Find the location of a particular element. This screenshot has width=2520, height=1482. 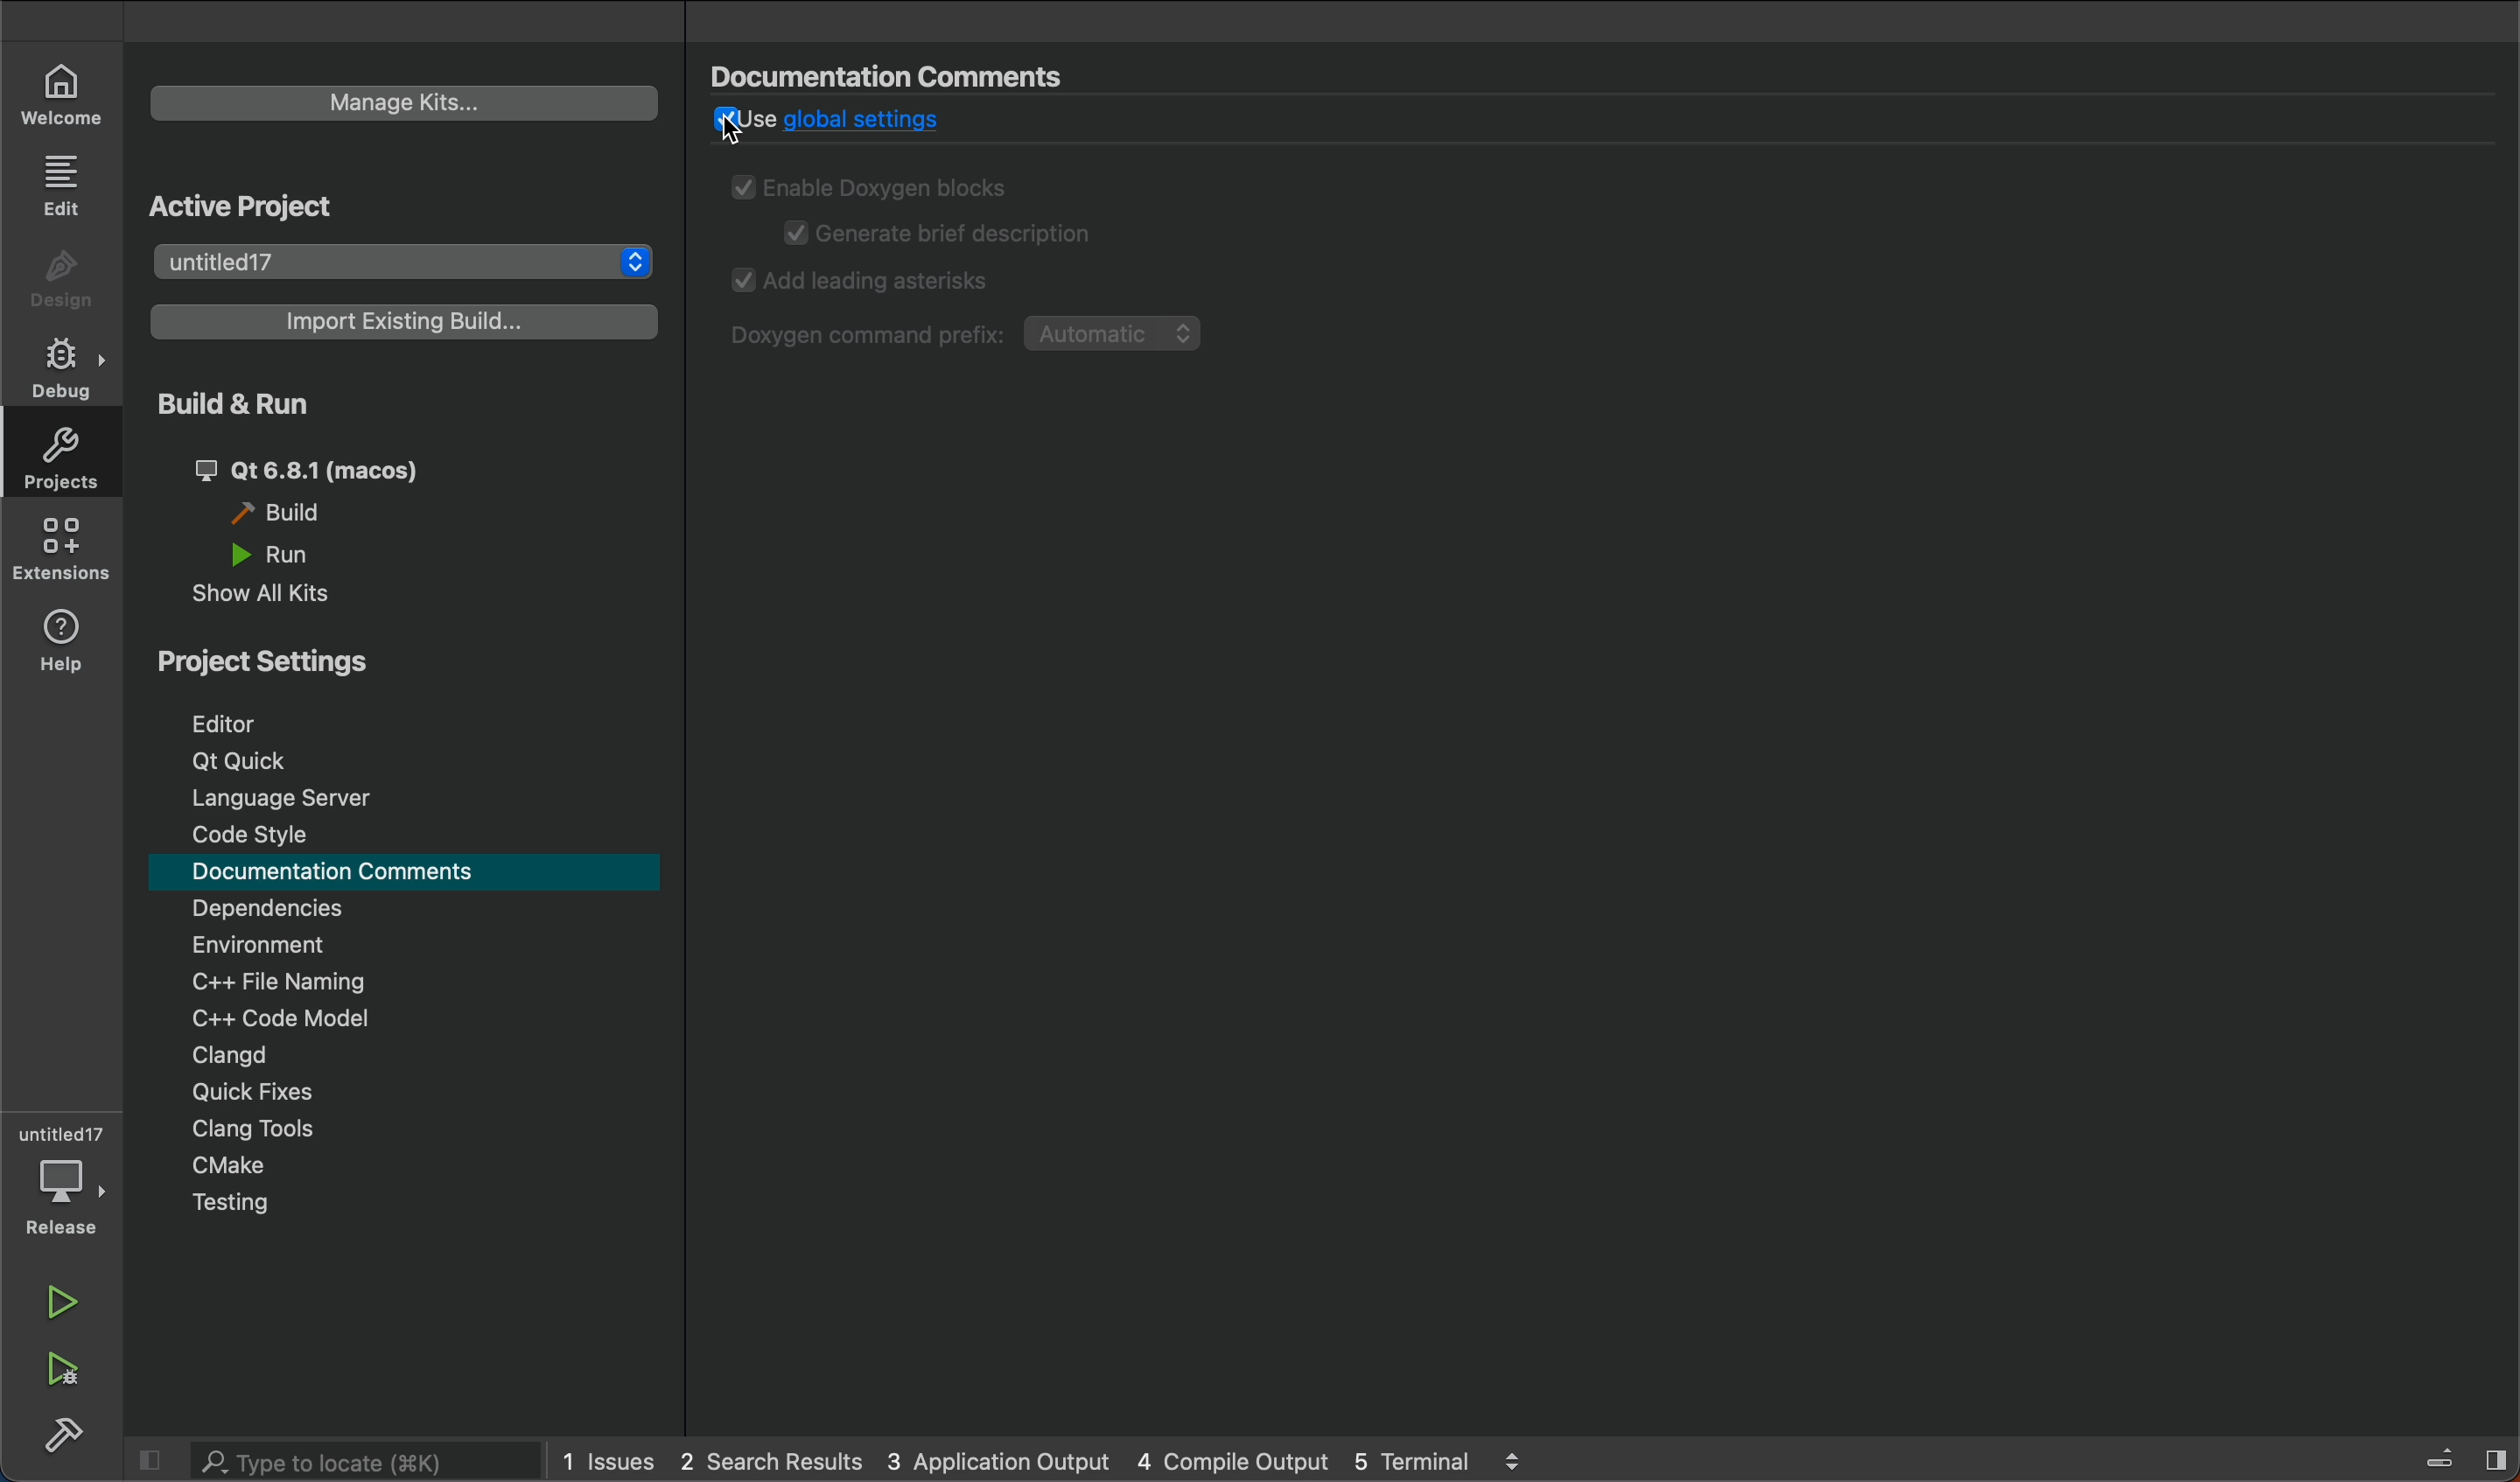

active projects is located at coordinates (265, 202).